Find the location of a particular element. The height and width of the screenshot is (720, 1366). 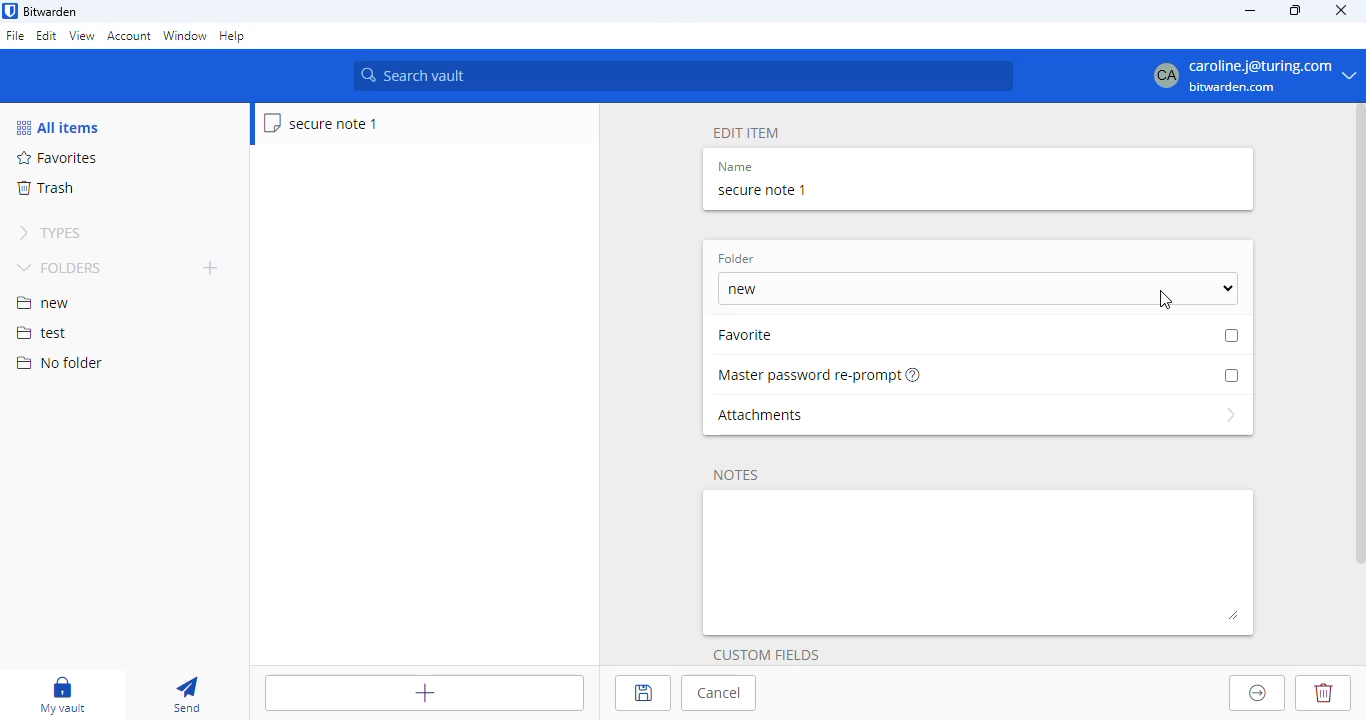

name is located at coordinates (735, 167).